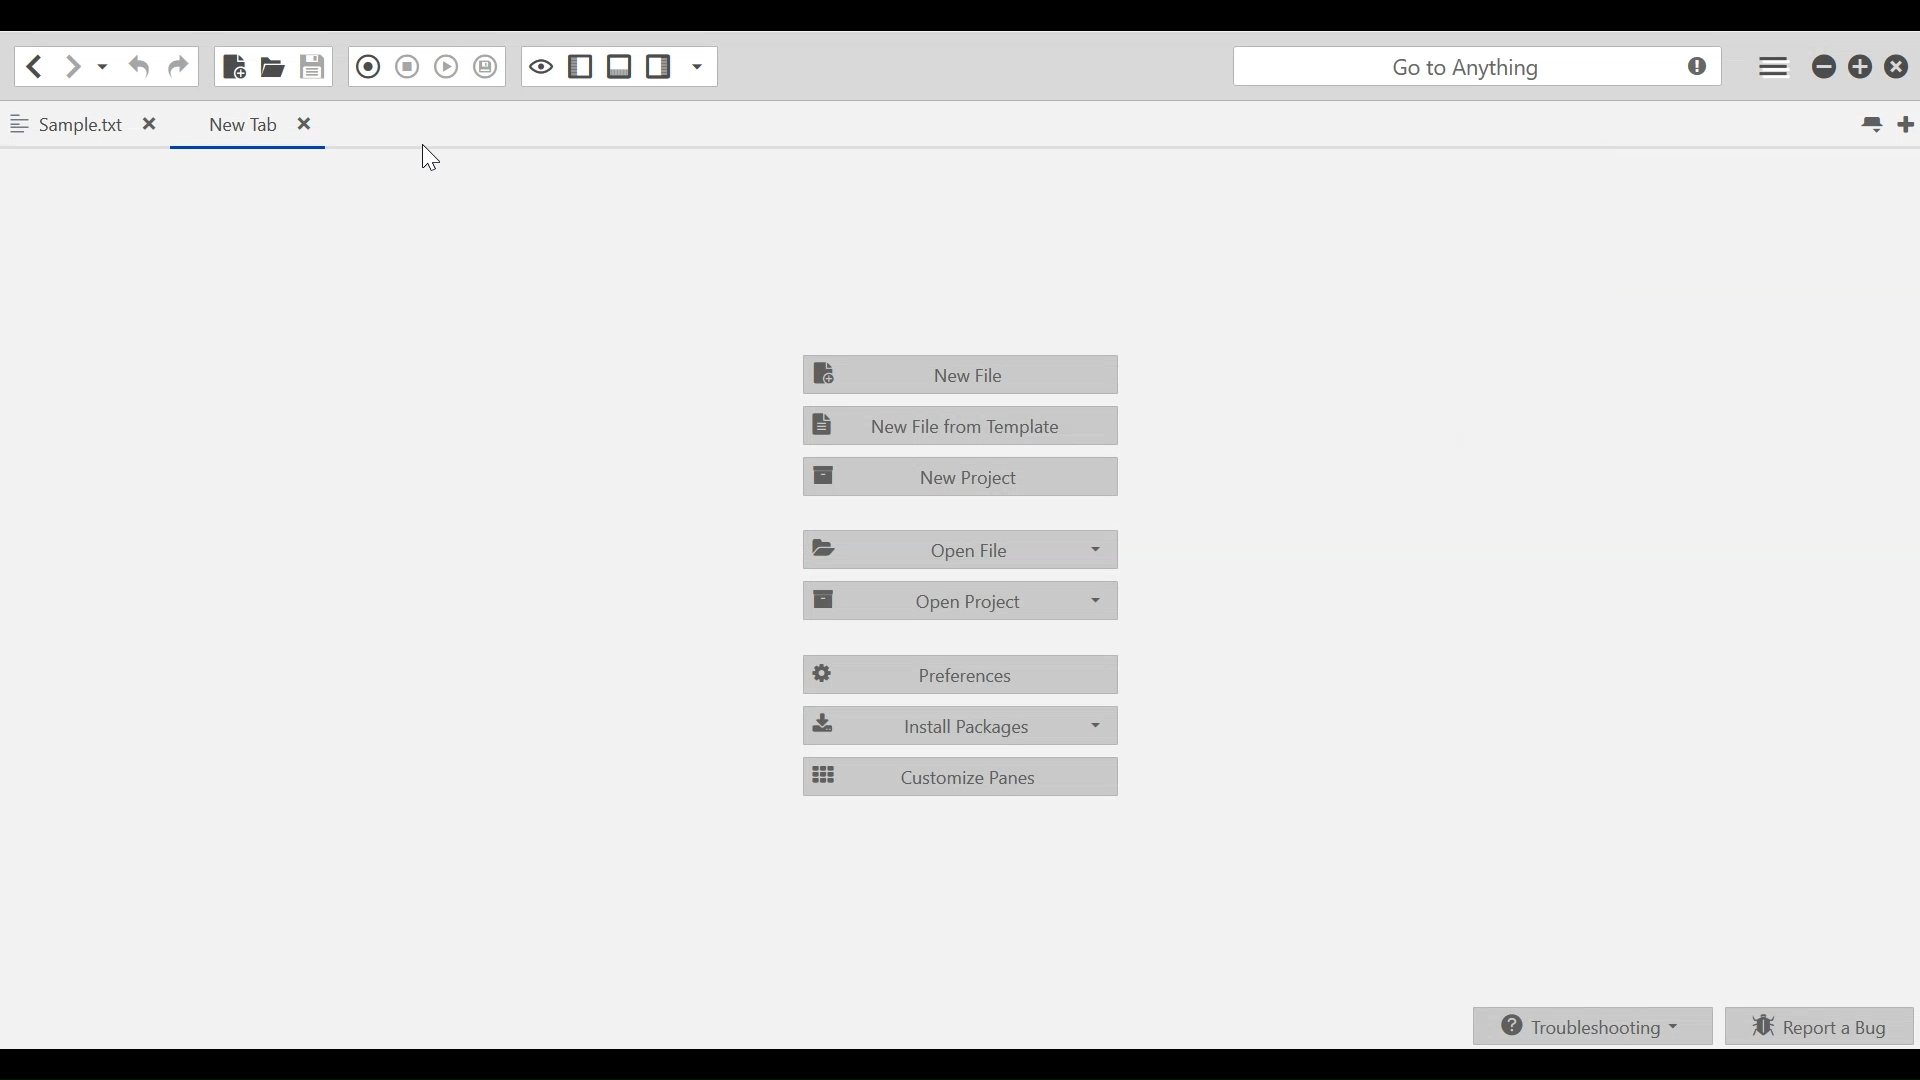 This screenshot has height=1080, width=1920. What do you see at coordinates (272, 67) in the screenshot?
I see `Open File` at bounding box center [272, 67].